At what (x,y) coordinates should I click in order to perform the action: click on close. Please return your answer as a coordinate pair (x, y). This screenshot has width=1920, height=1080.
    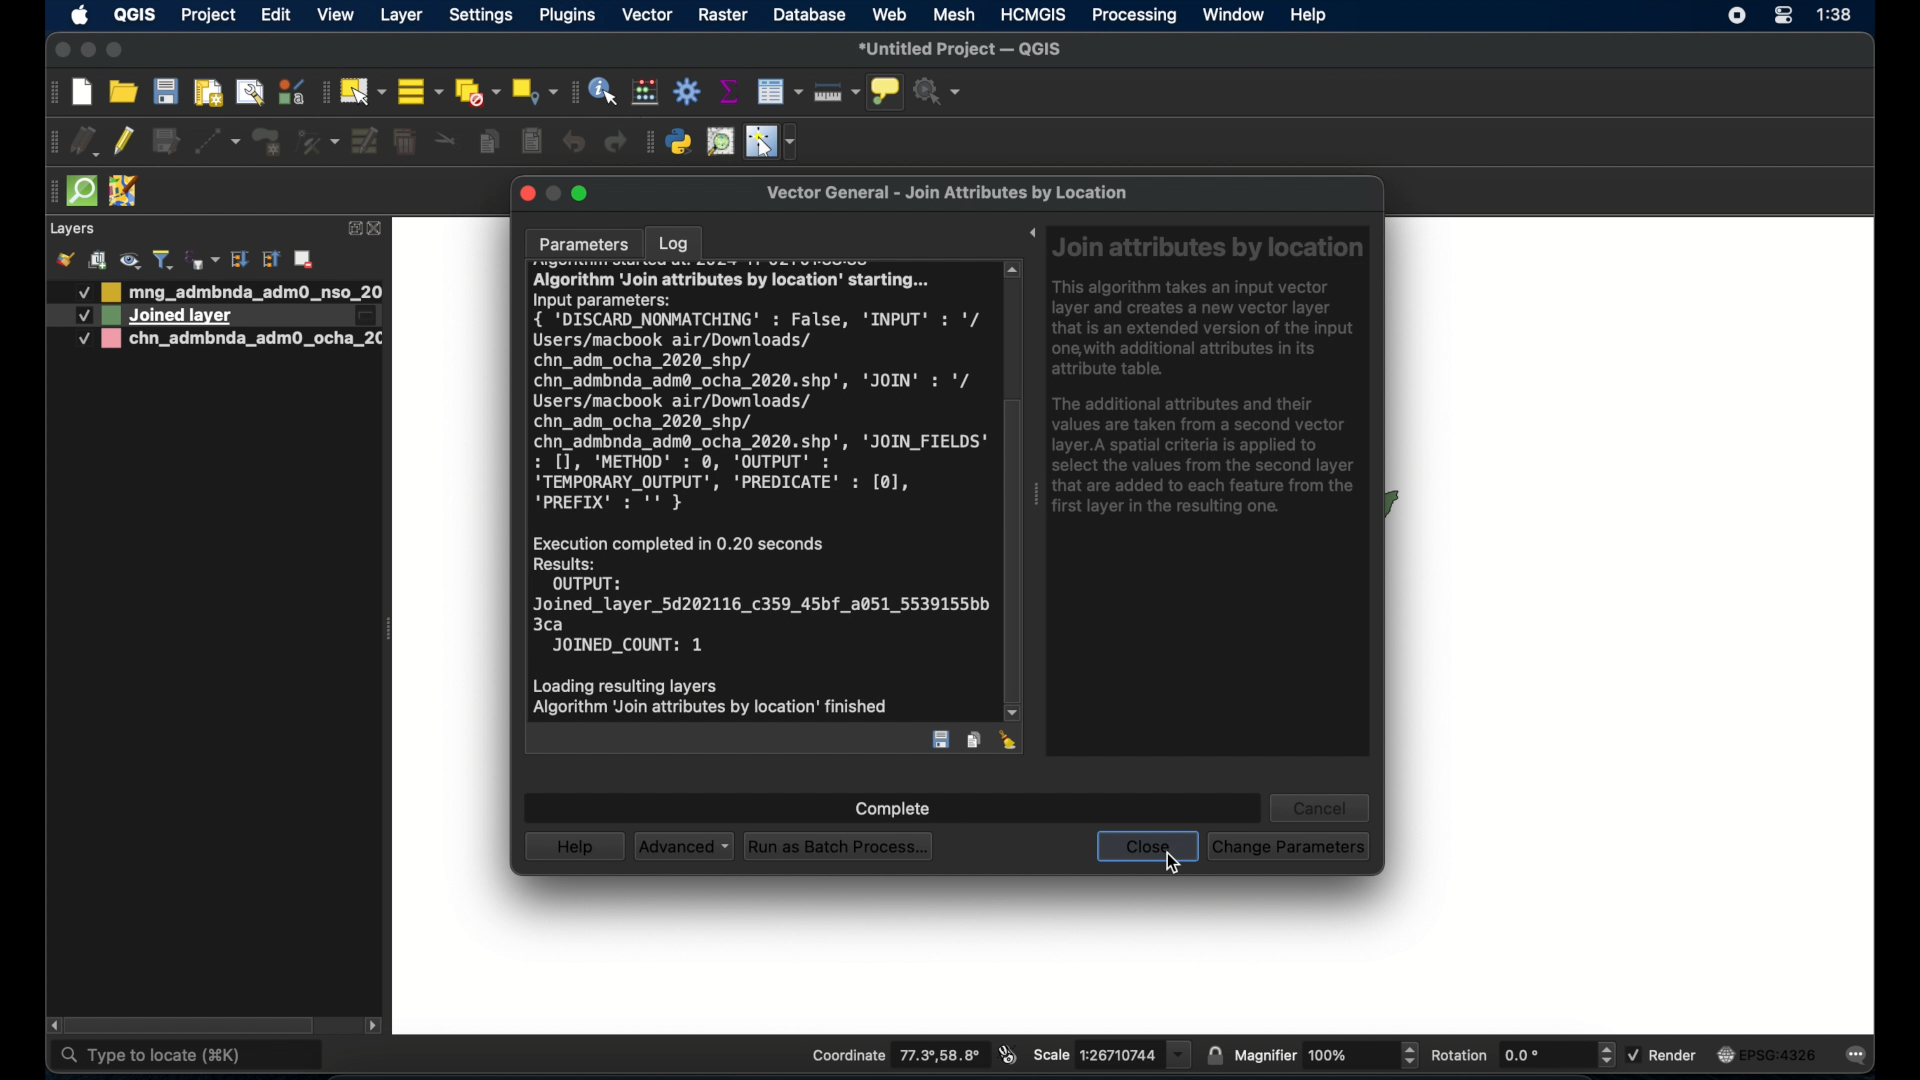
    Looking at the image, I should click on (525, 197).